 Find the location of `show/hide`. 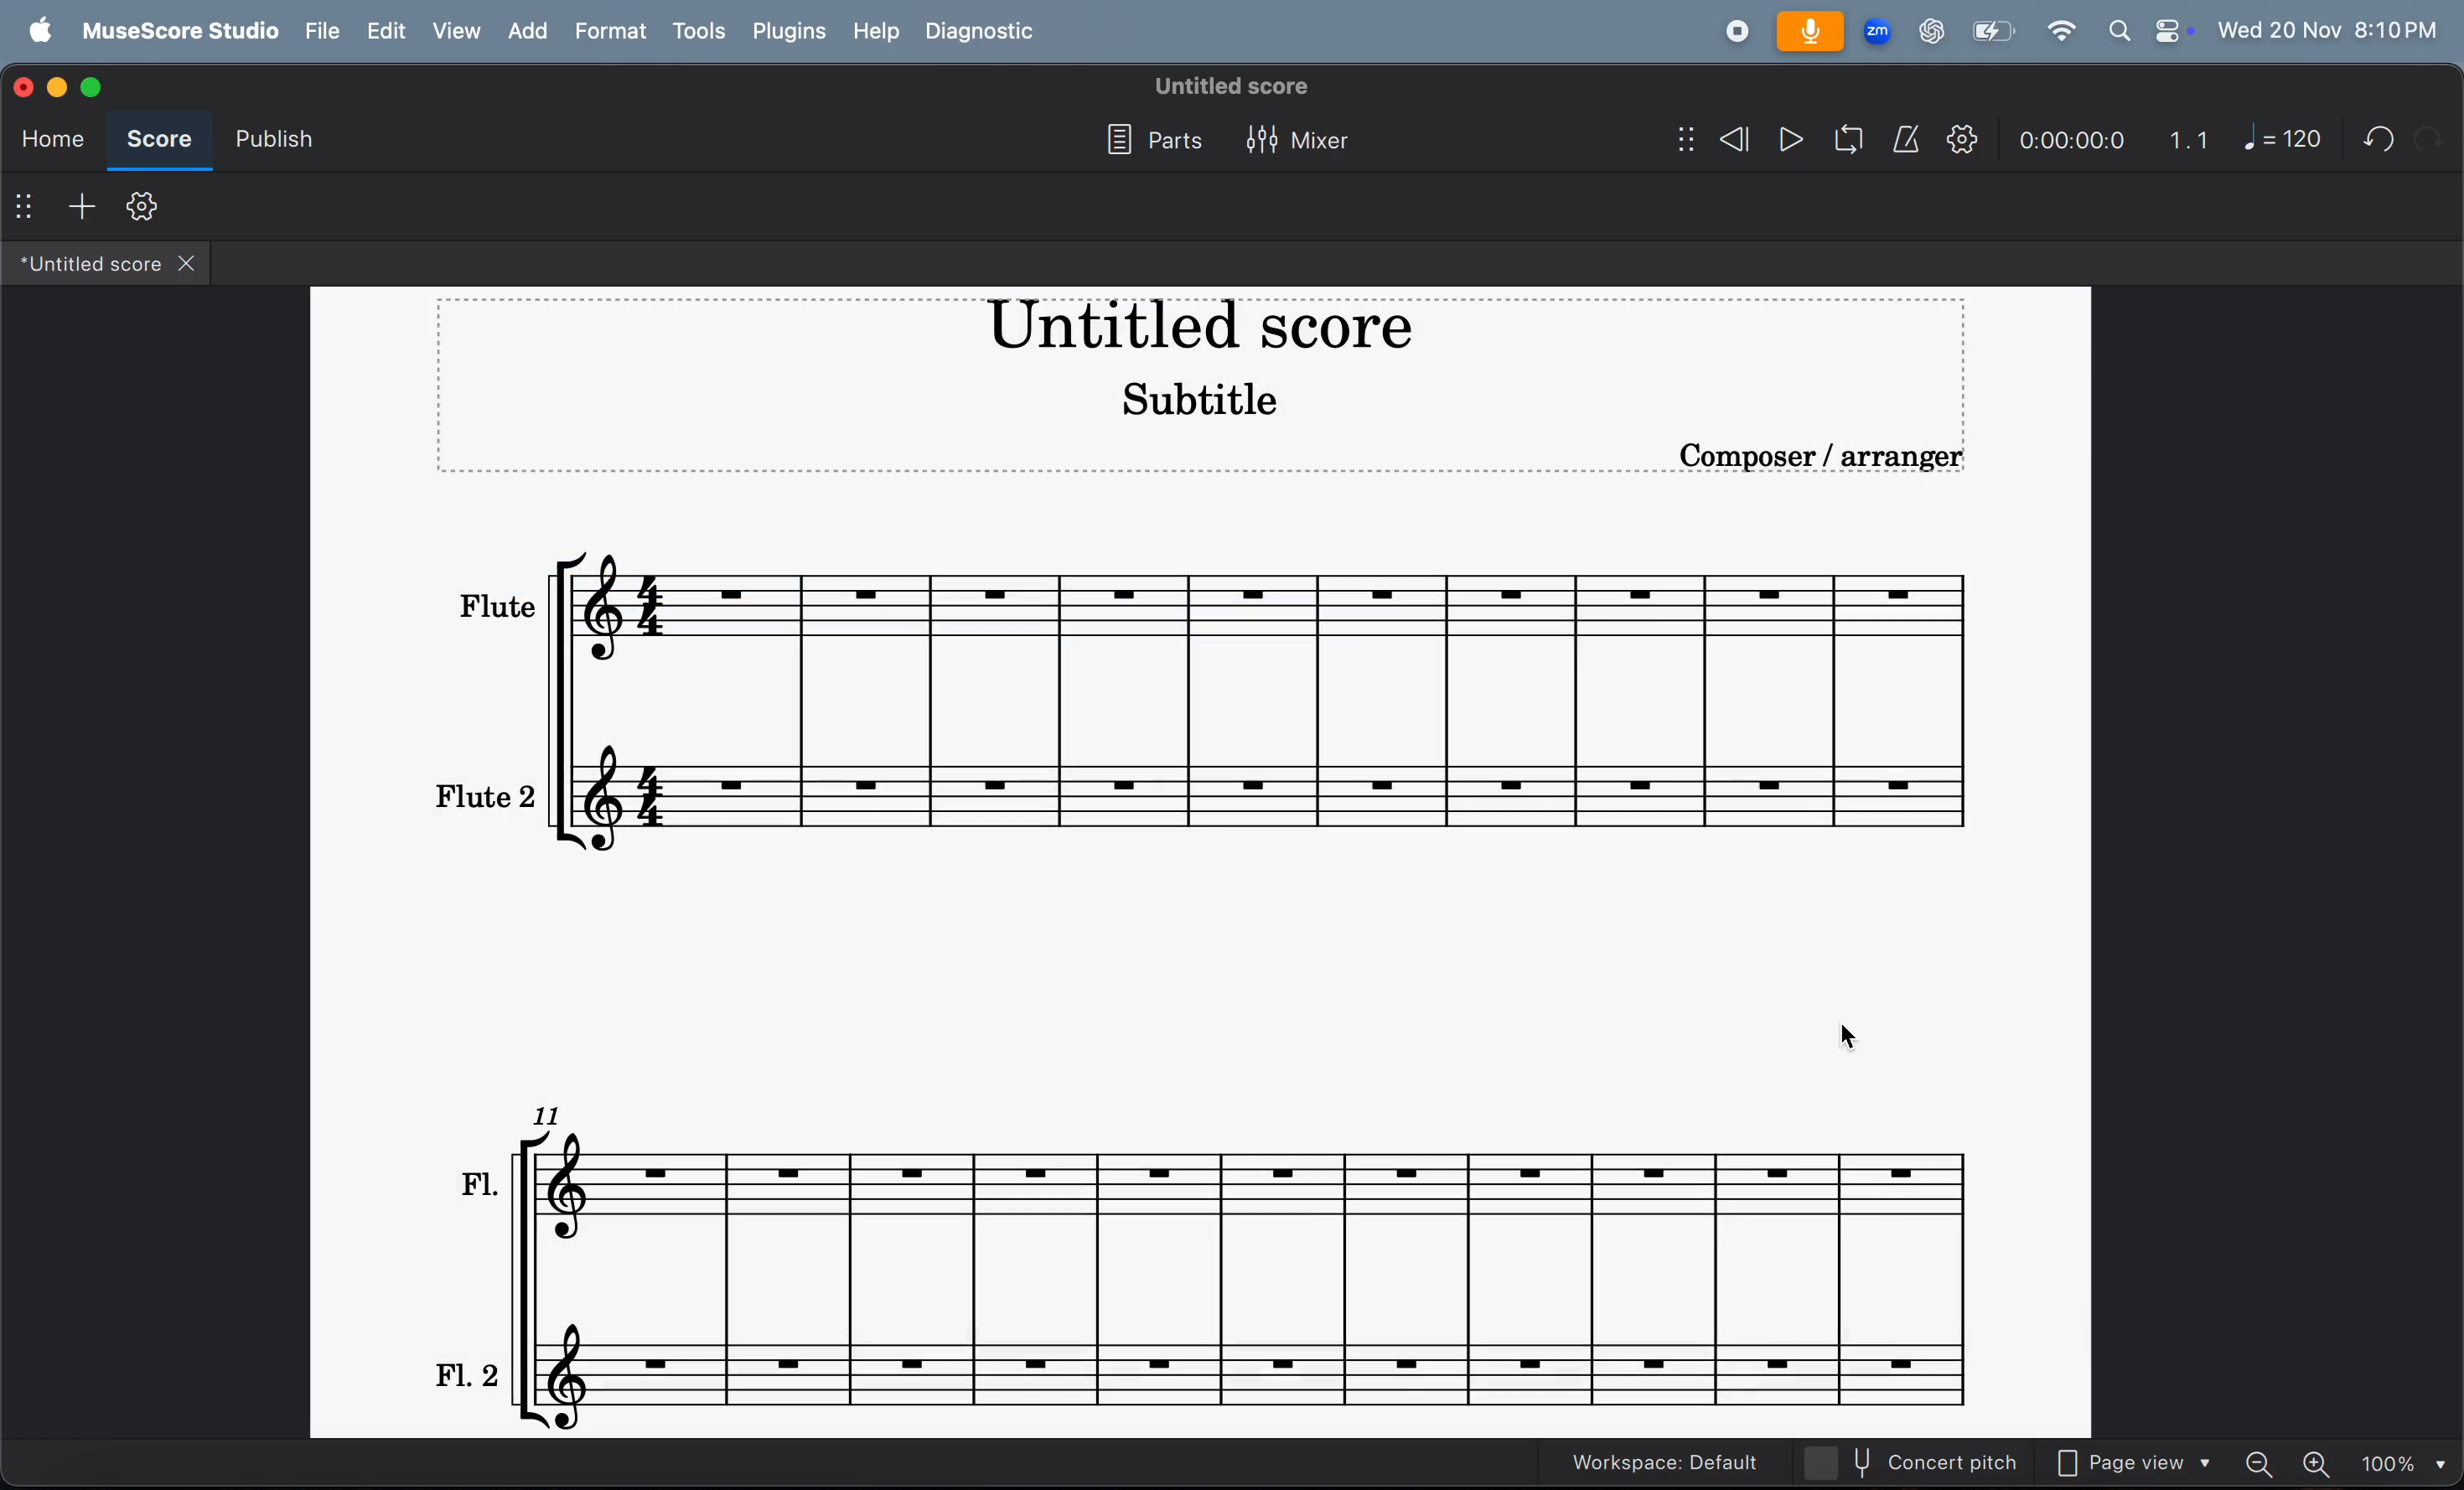

show/hide is located at coordinates (1672, 135).